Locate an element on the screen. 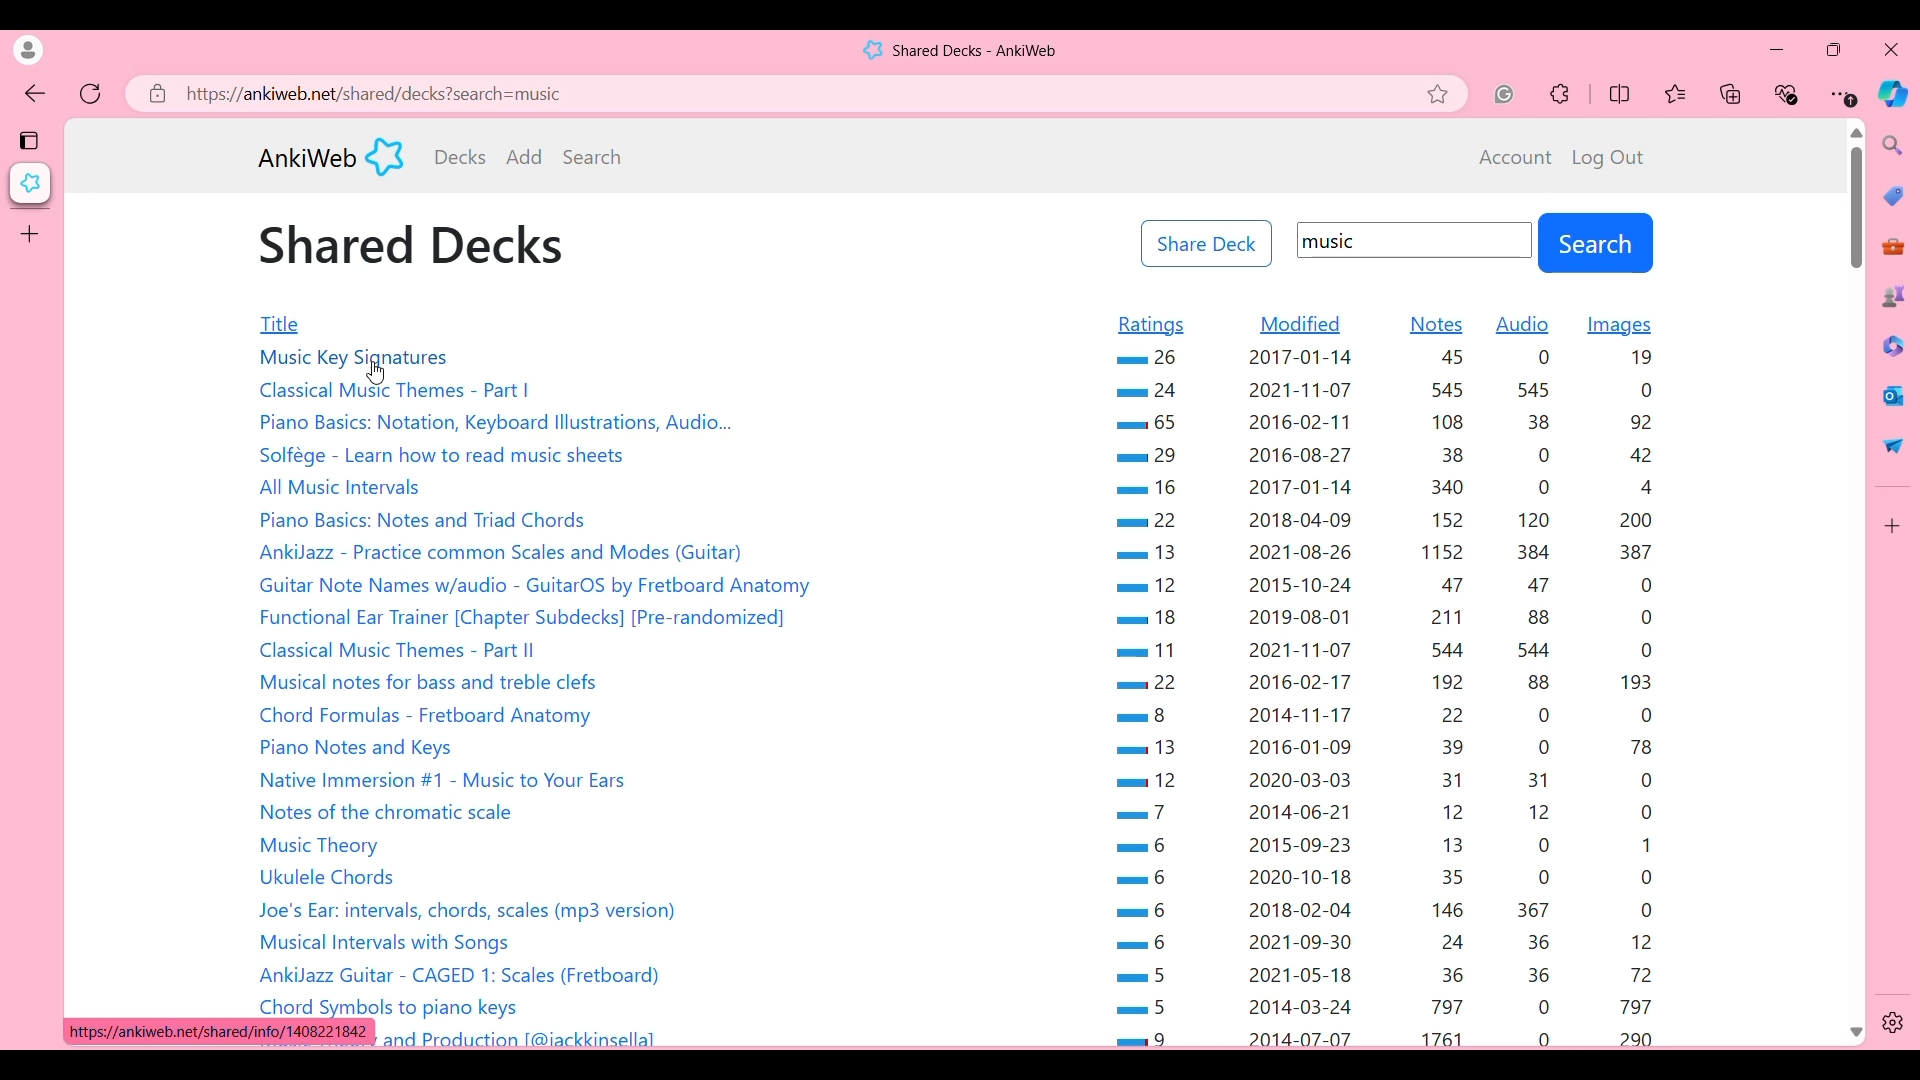 The width and height of the screenshot is (1920, 1080). Minimize browser is located at coordinates (1776, 49).